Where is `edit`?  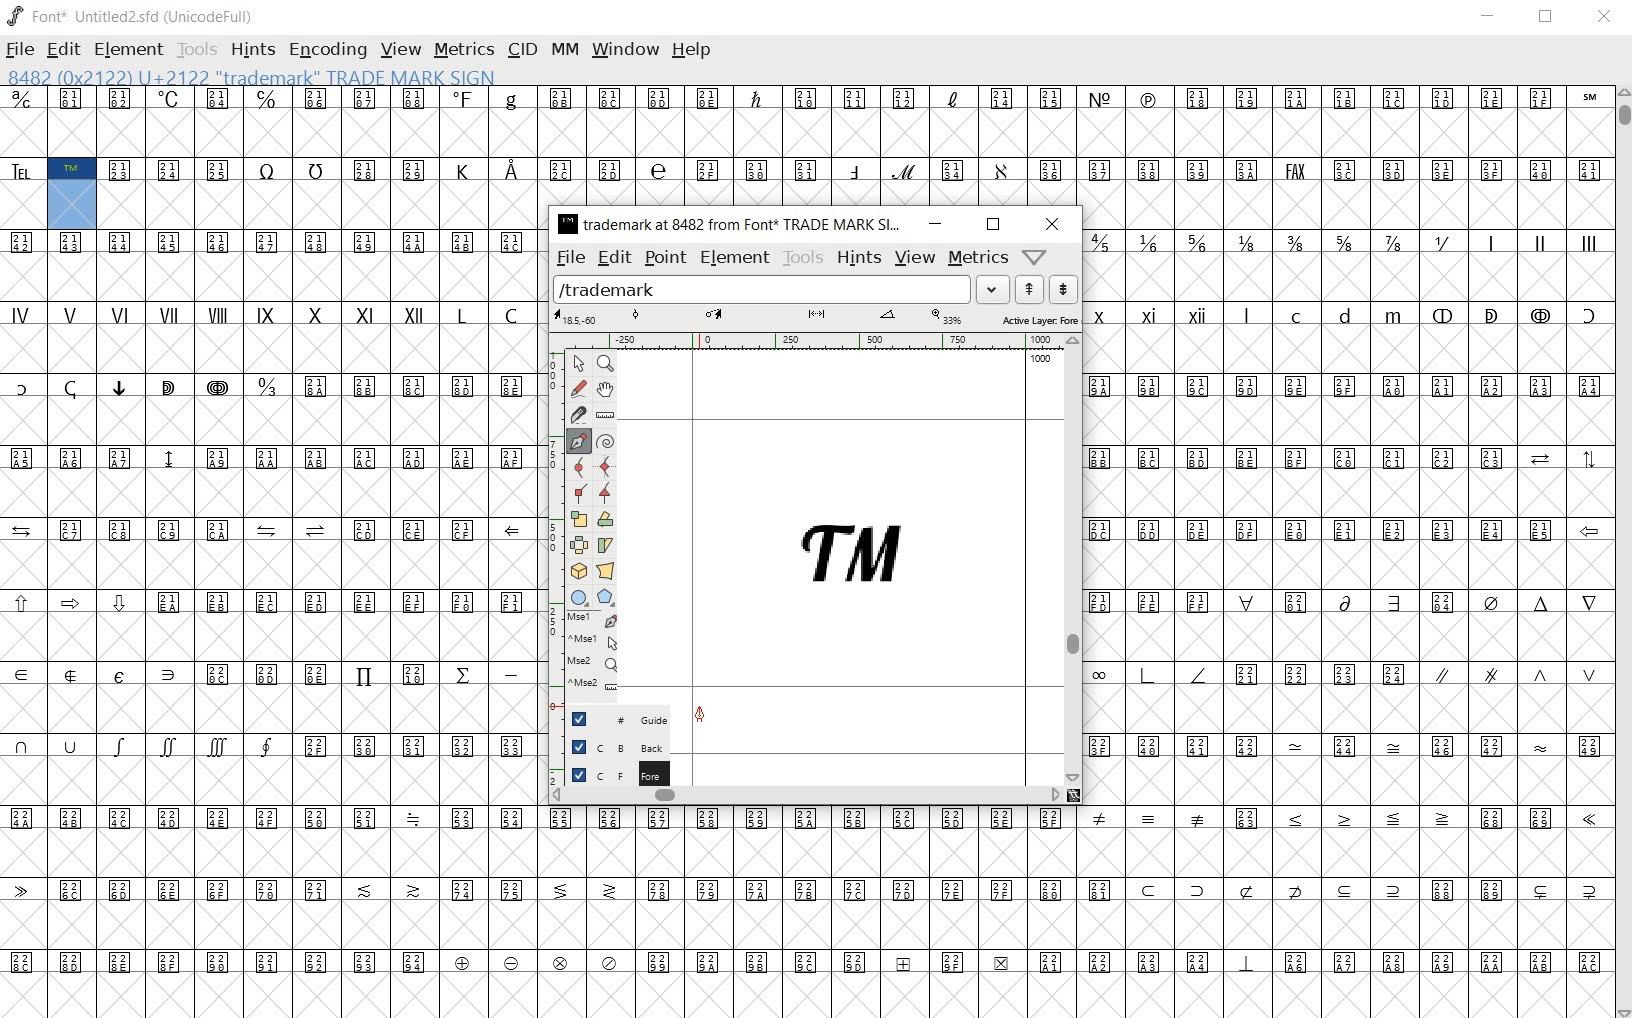
edit is located at coordinates (615, 258).